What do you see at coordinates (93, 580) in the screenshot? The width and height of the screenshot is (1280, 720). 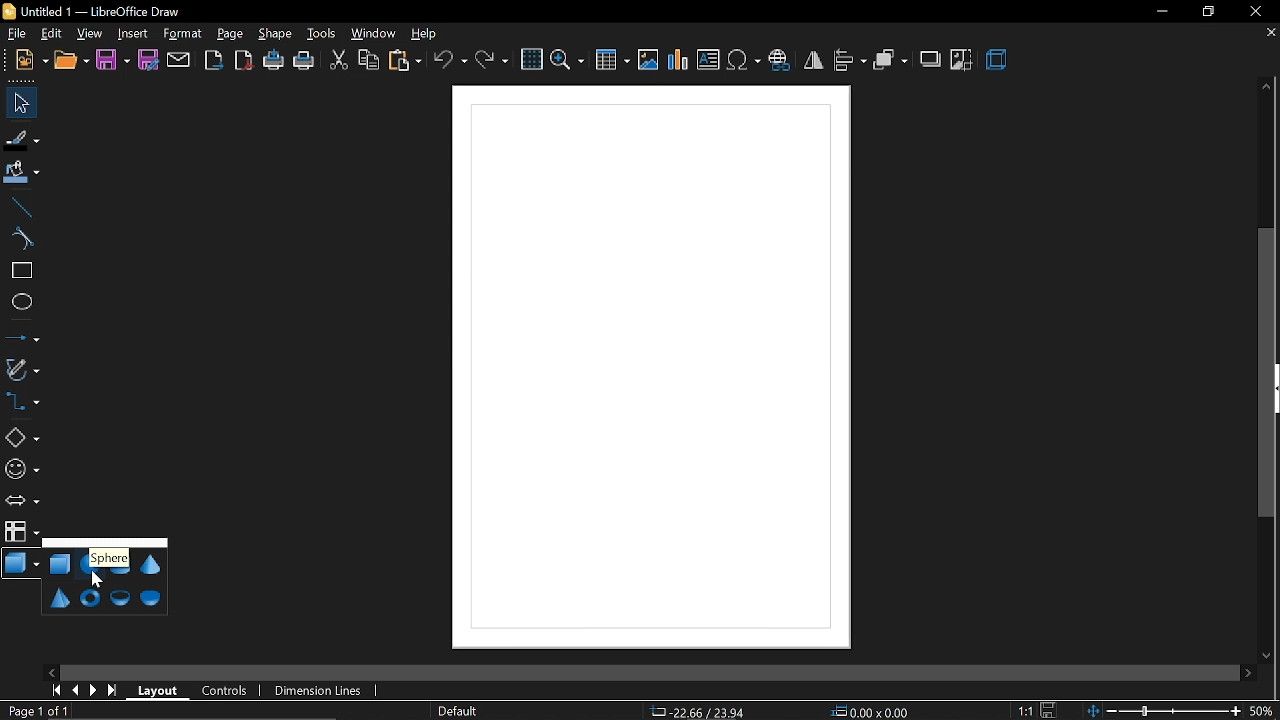 I see `Cursor` at bounding box center [93, 580].